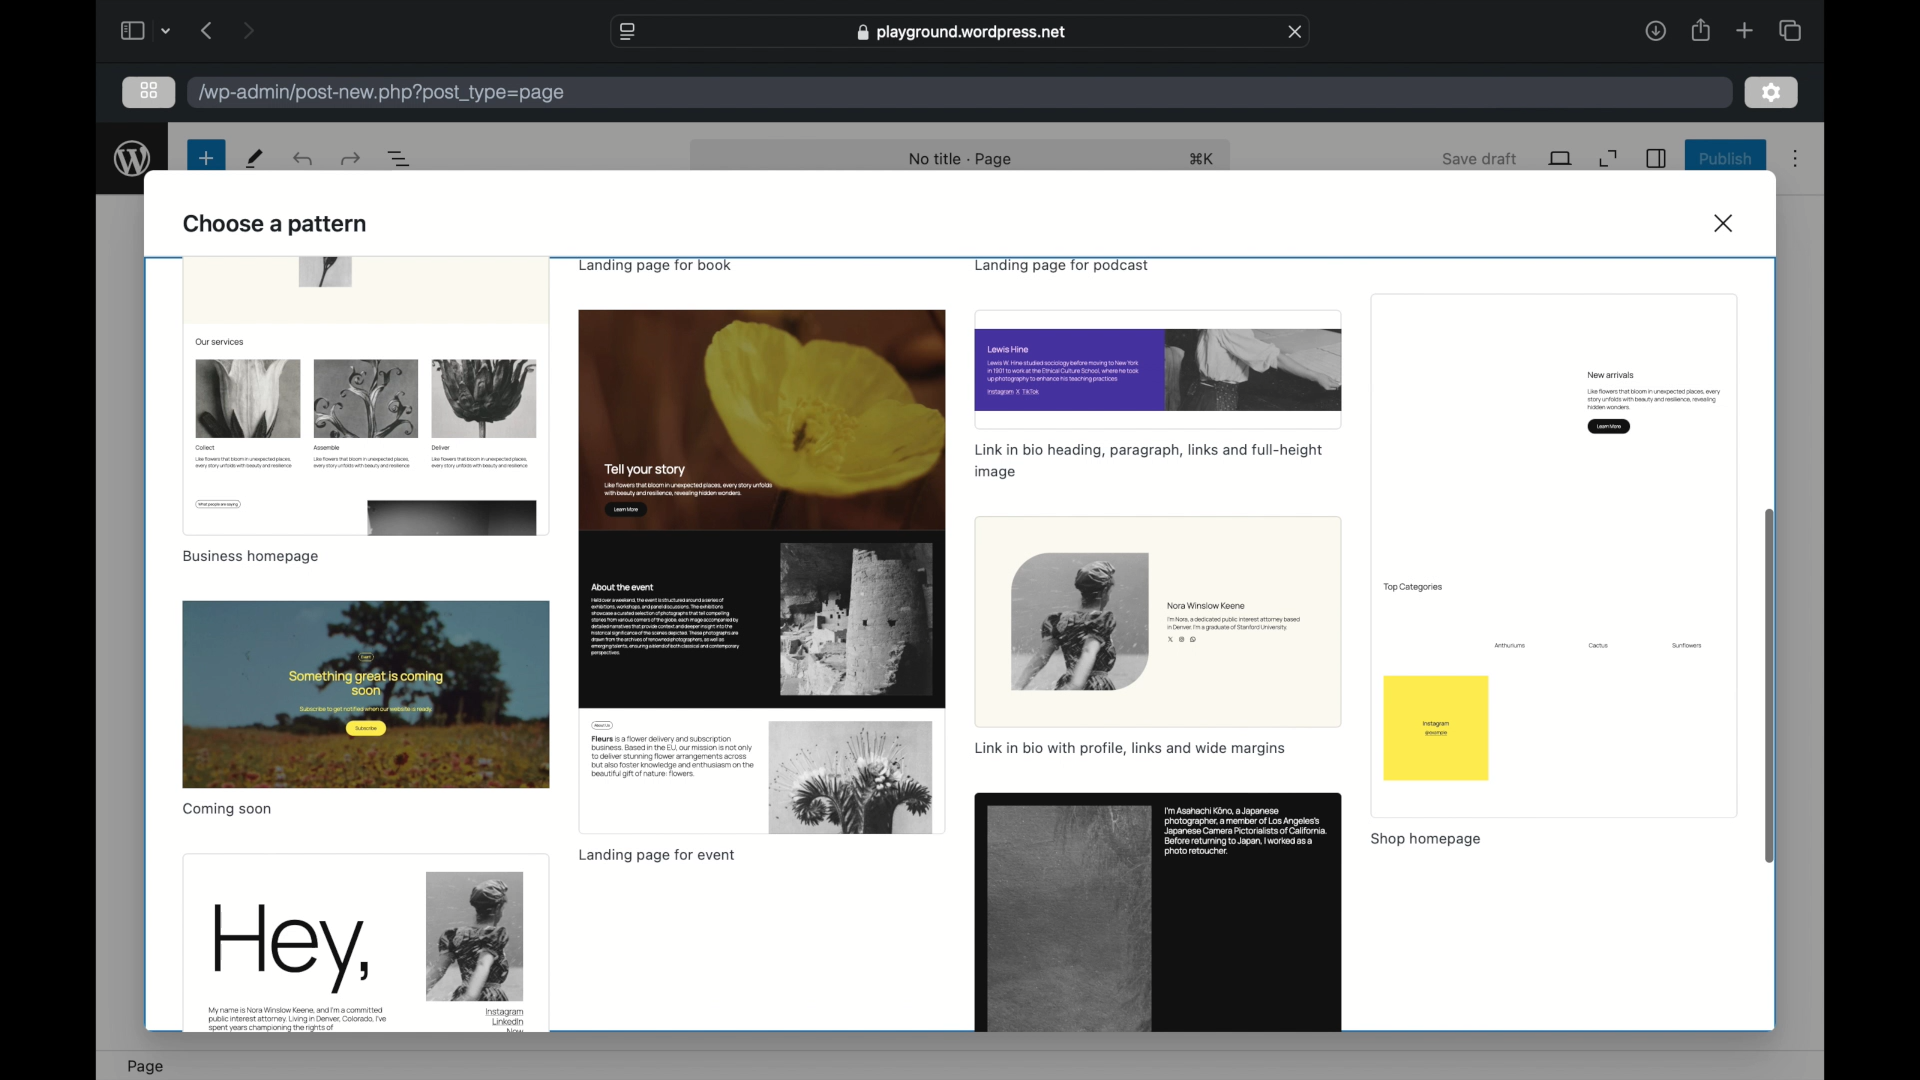  What do you see at coordinates (962, 159) in the screenshot?
I see `no title - page` at bounding box center [962, 159].